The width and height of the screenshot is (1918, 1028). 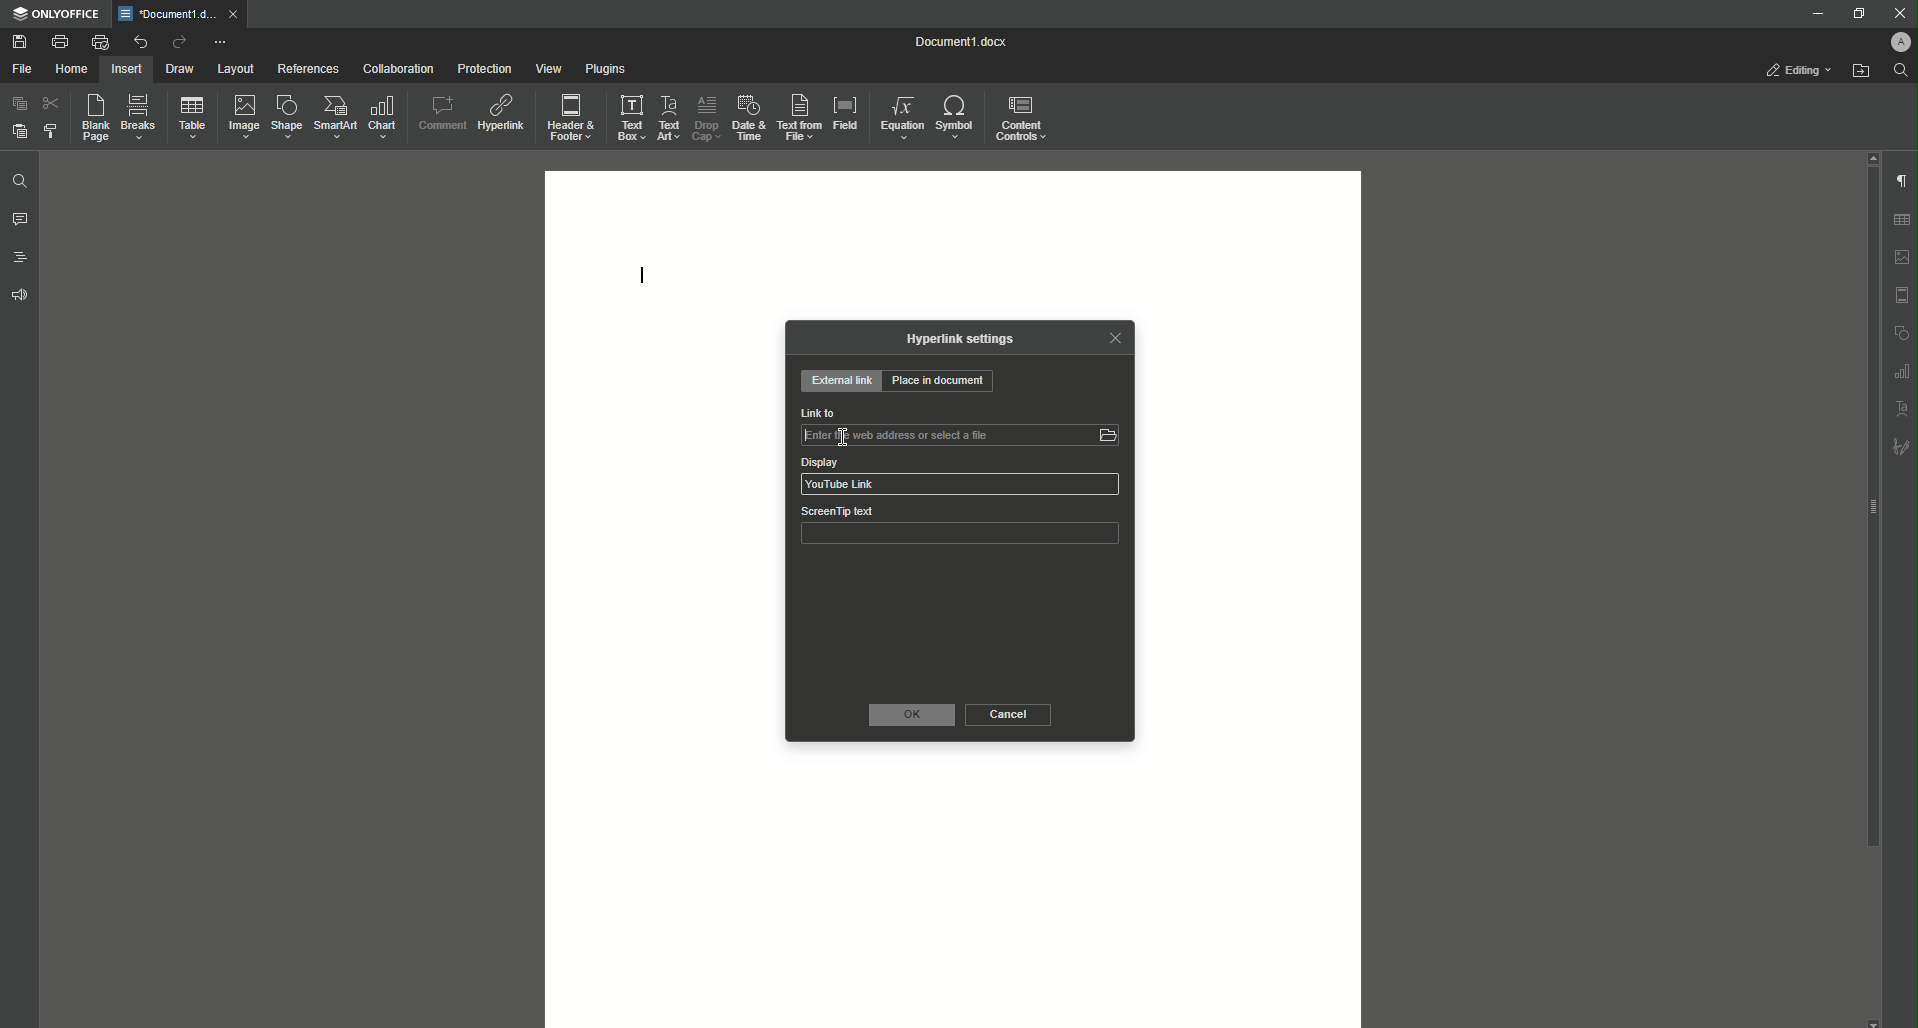 I want to click on Paste, so click(x=20, y=132).